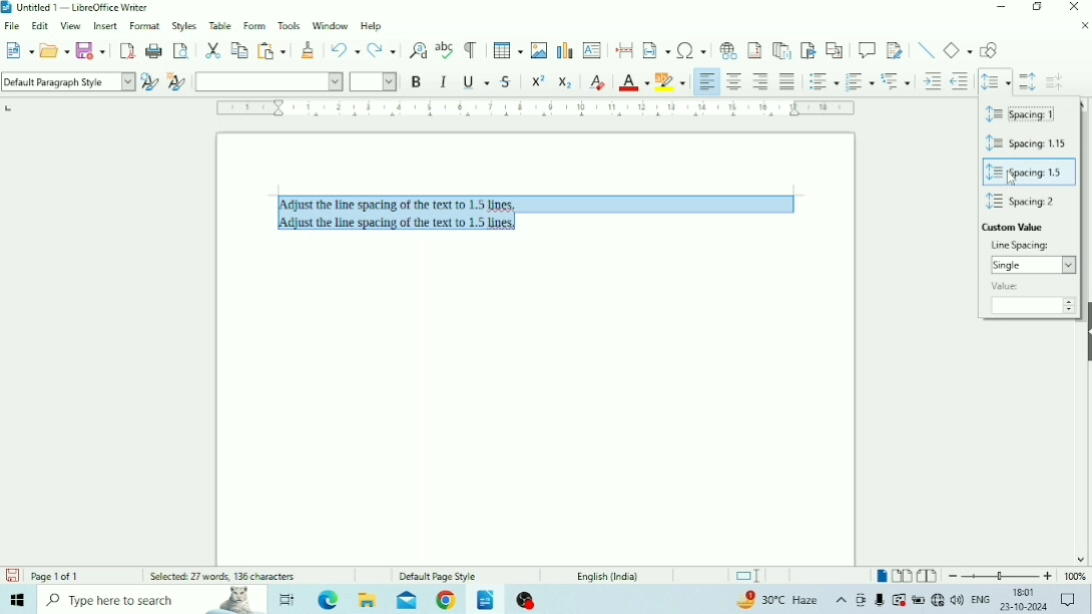 The height and width of the screenshot is (614, 1092). I want to click on Warning, so click(899, 600).